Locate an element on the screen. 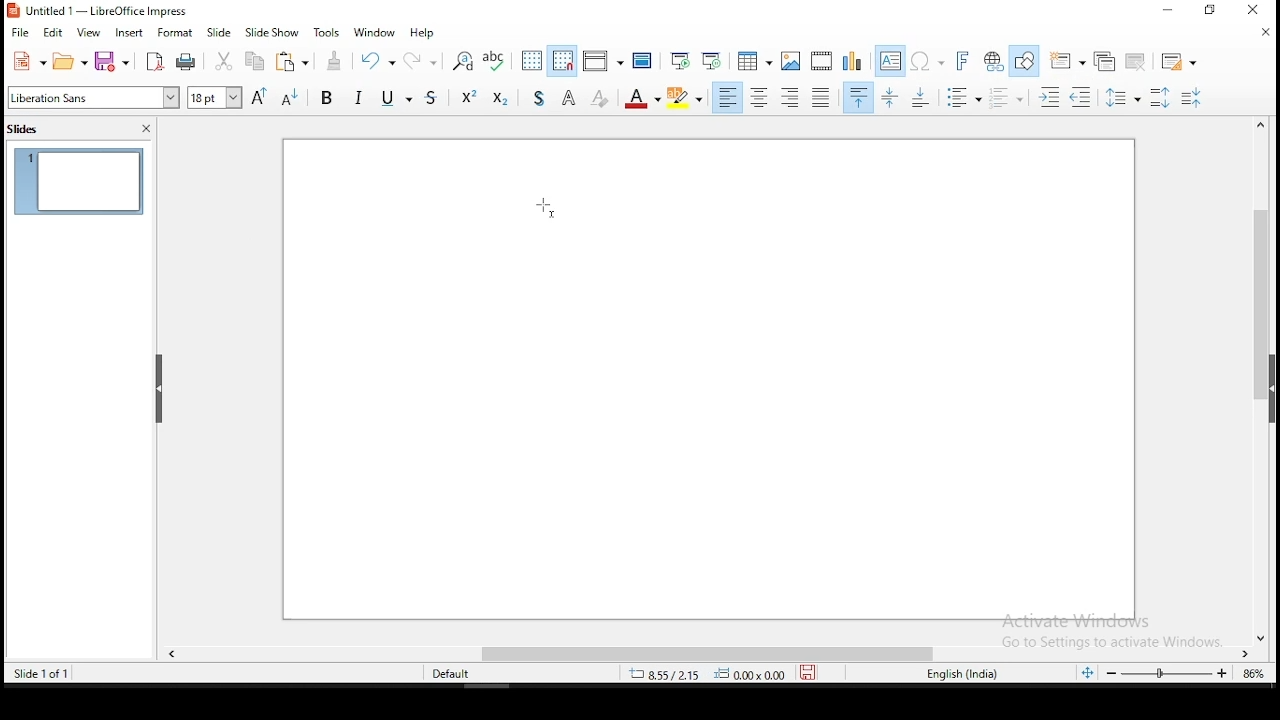 The image size is (1280, 720). start from current slide is located at coordinates (710, 62).